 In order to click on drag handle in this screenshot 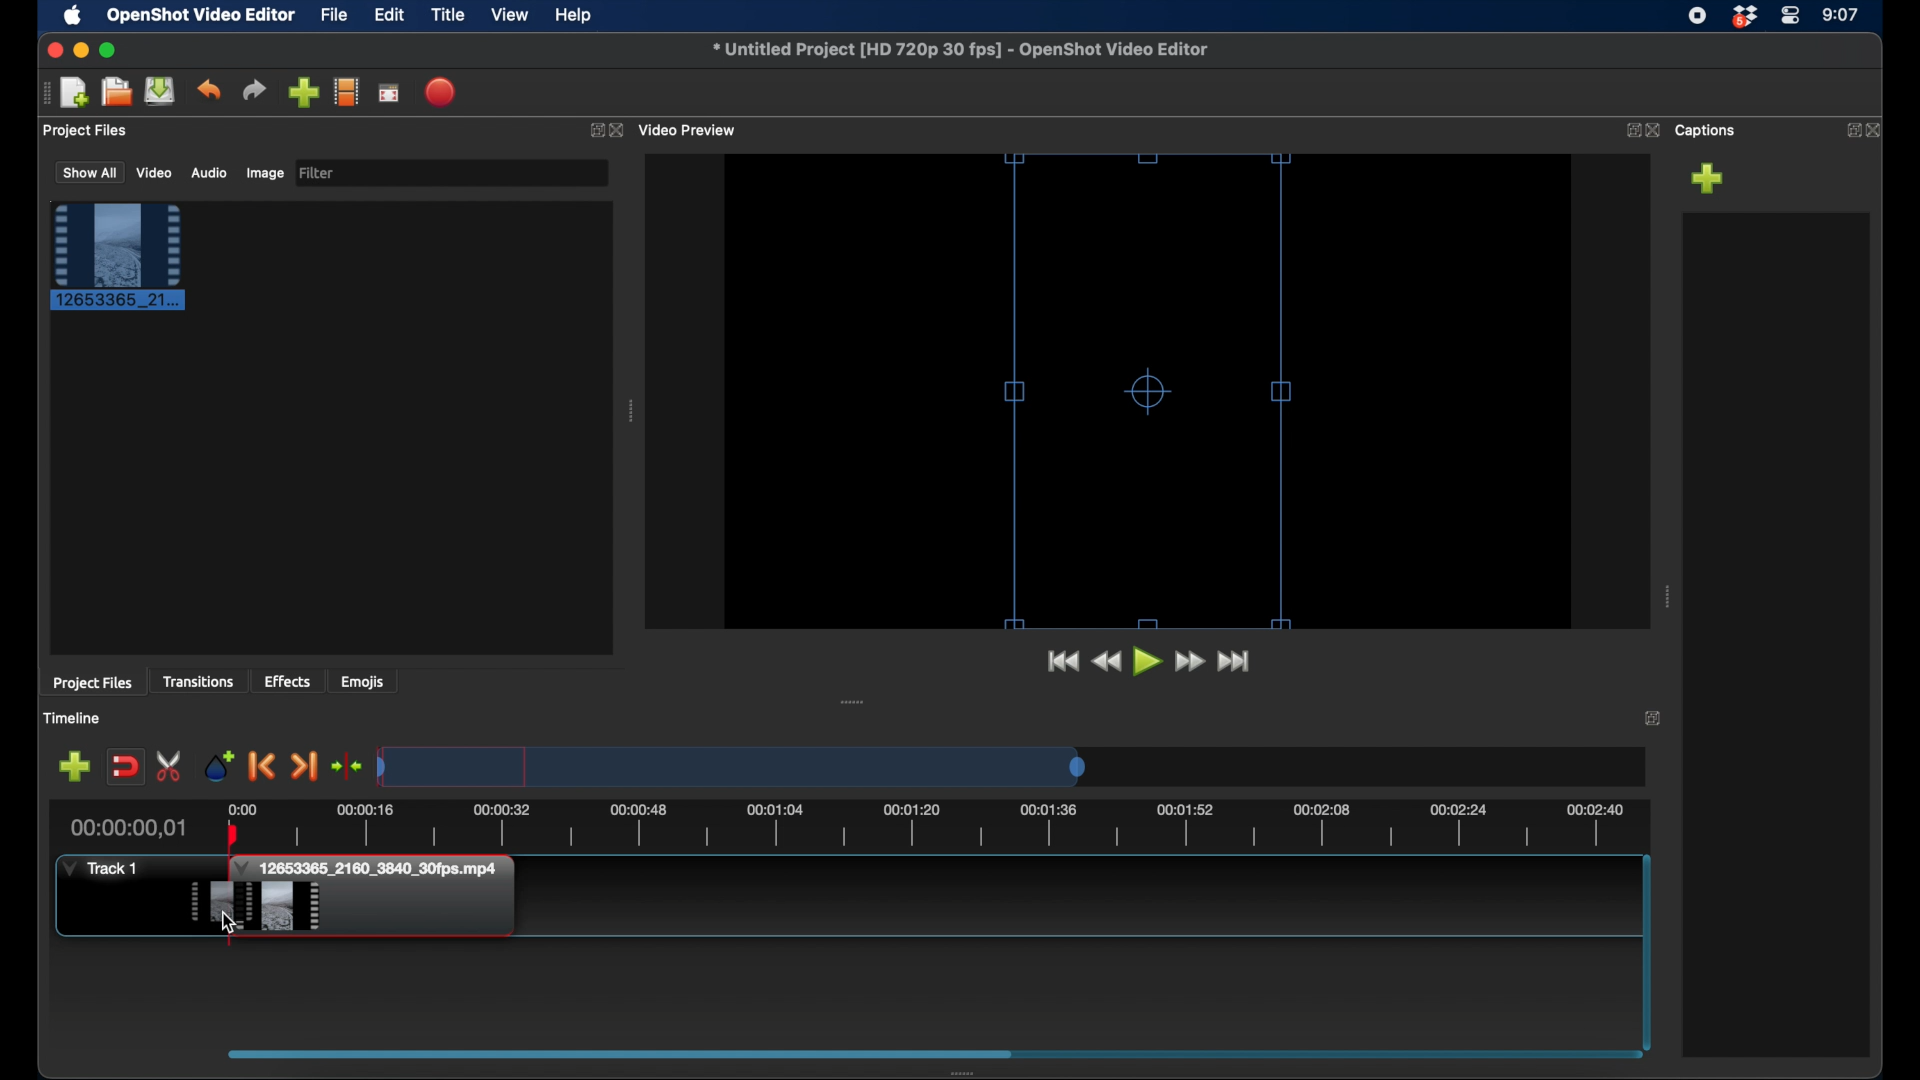, I will do `click(630, 411)`.